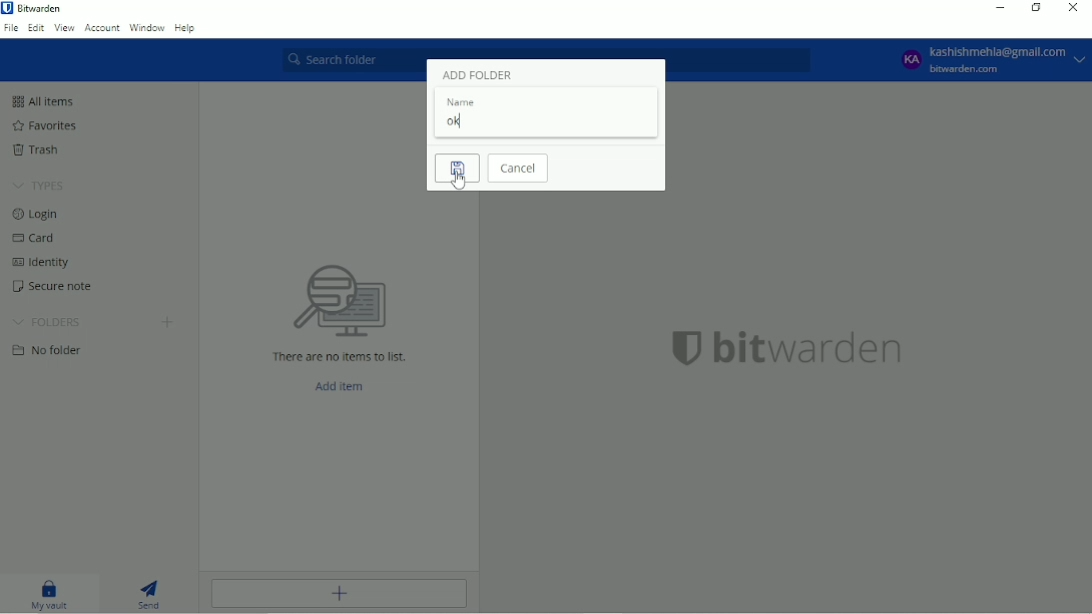  I want to click on All Items, so click(44, 101).